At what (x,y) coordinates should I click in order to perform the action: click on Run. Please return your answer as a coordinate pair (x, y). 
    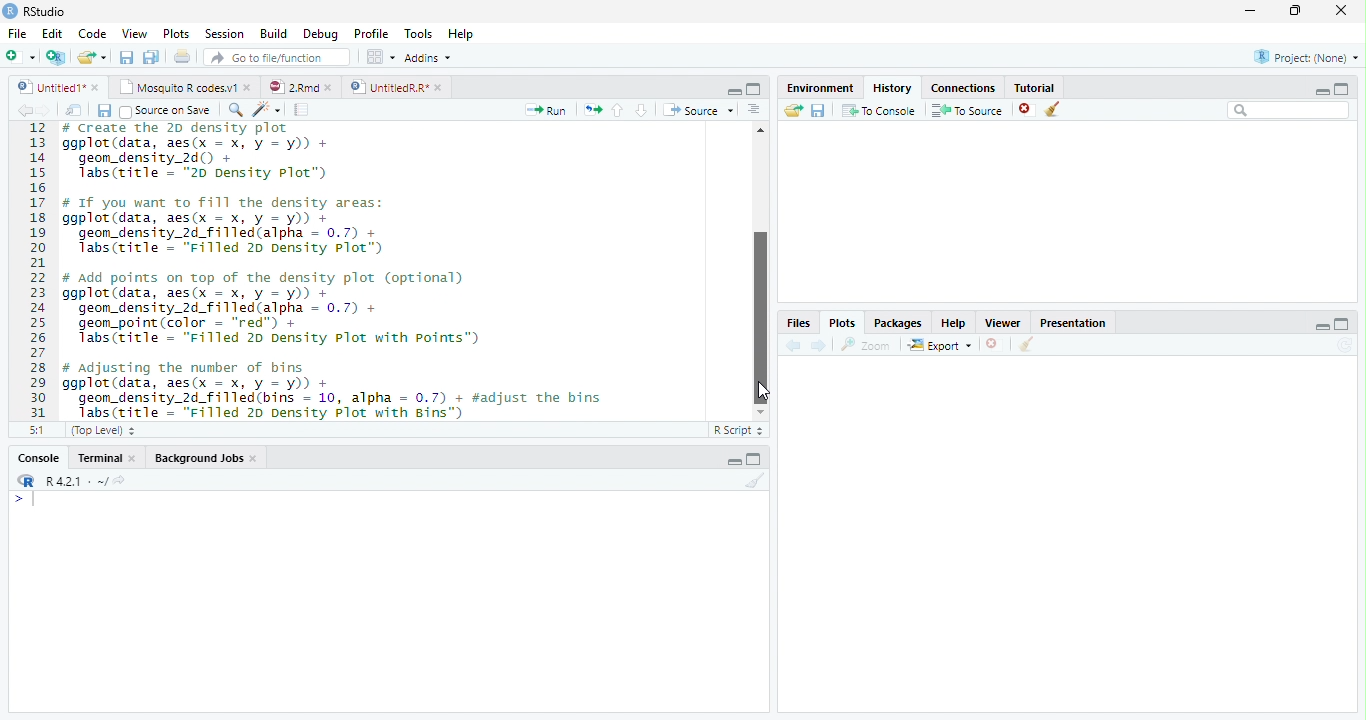
    Looking at the image, I should click on (543, 111).